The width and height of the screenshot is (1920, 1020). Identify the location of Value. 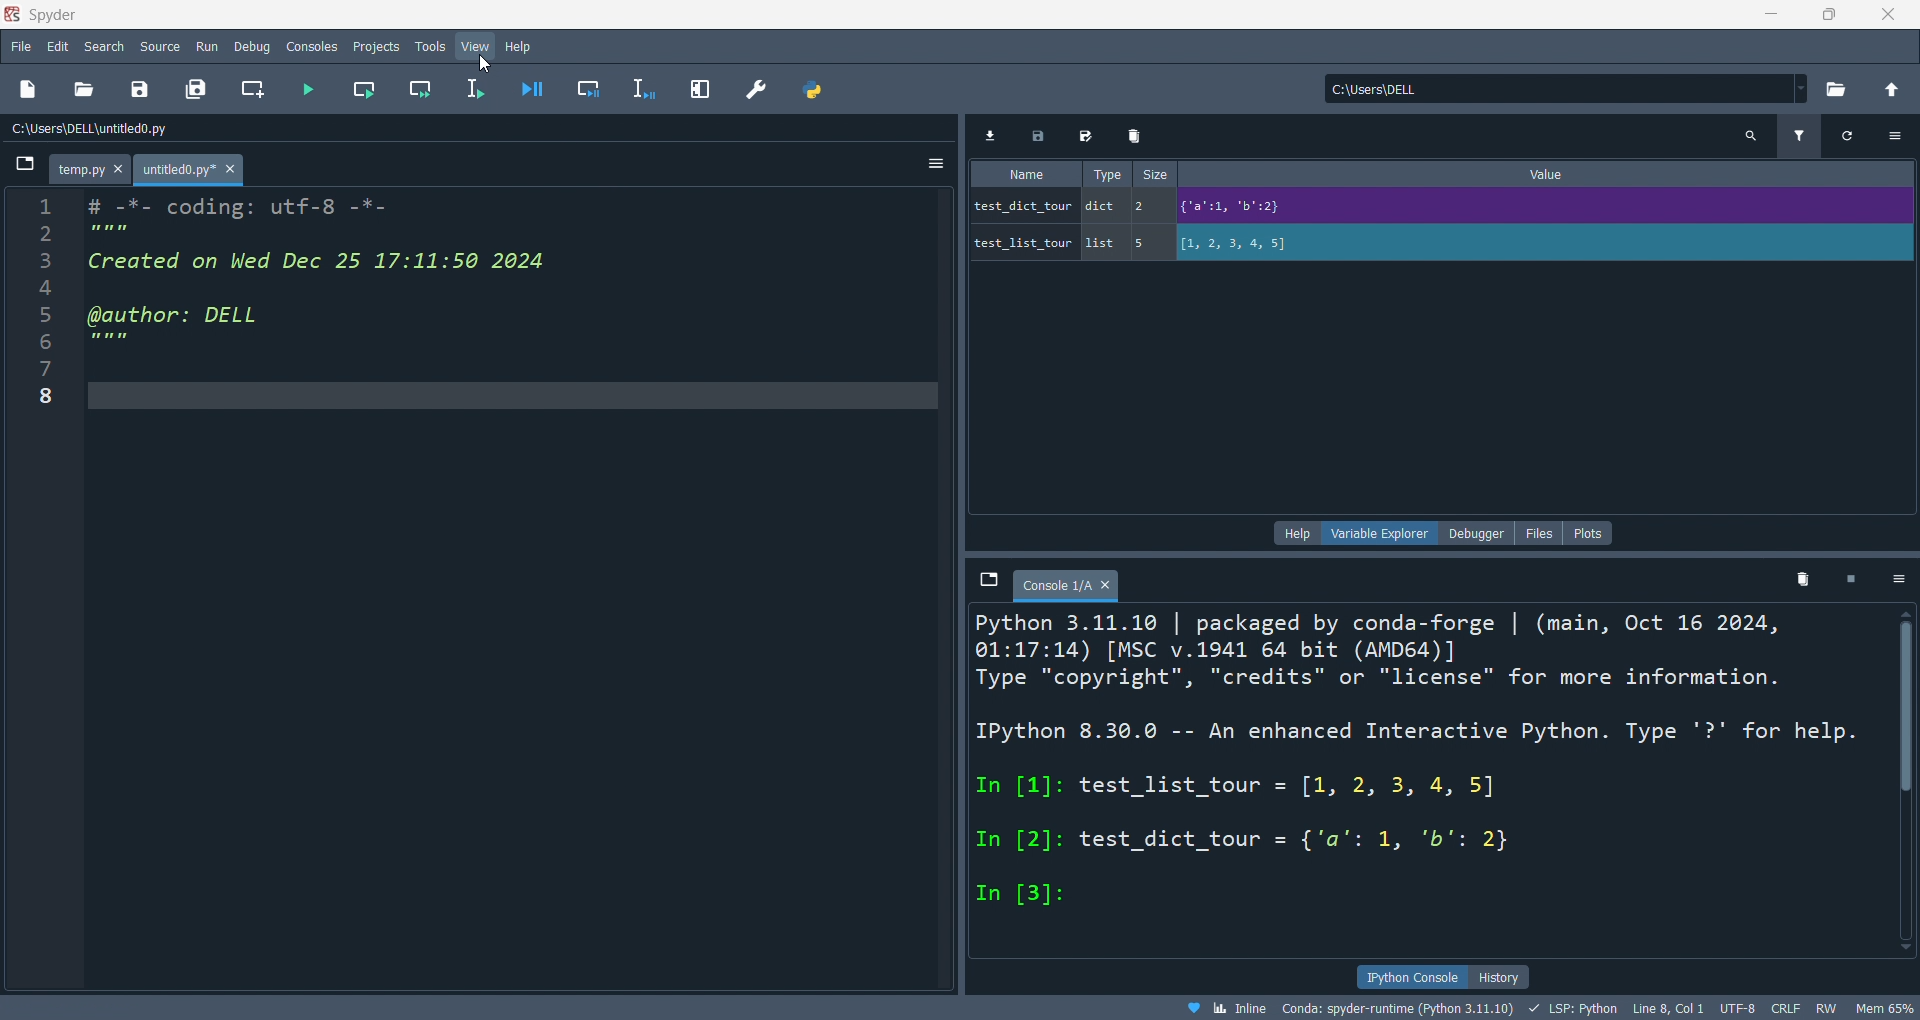
(1549, 211).